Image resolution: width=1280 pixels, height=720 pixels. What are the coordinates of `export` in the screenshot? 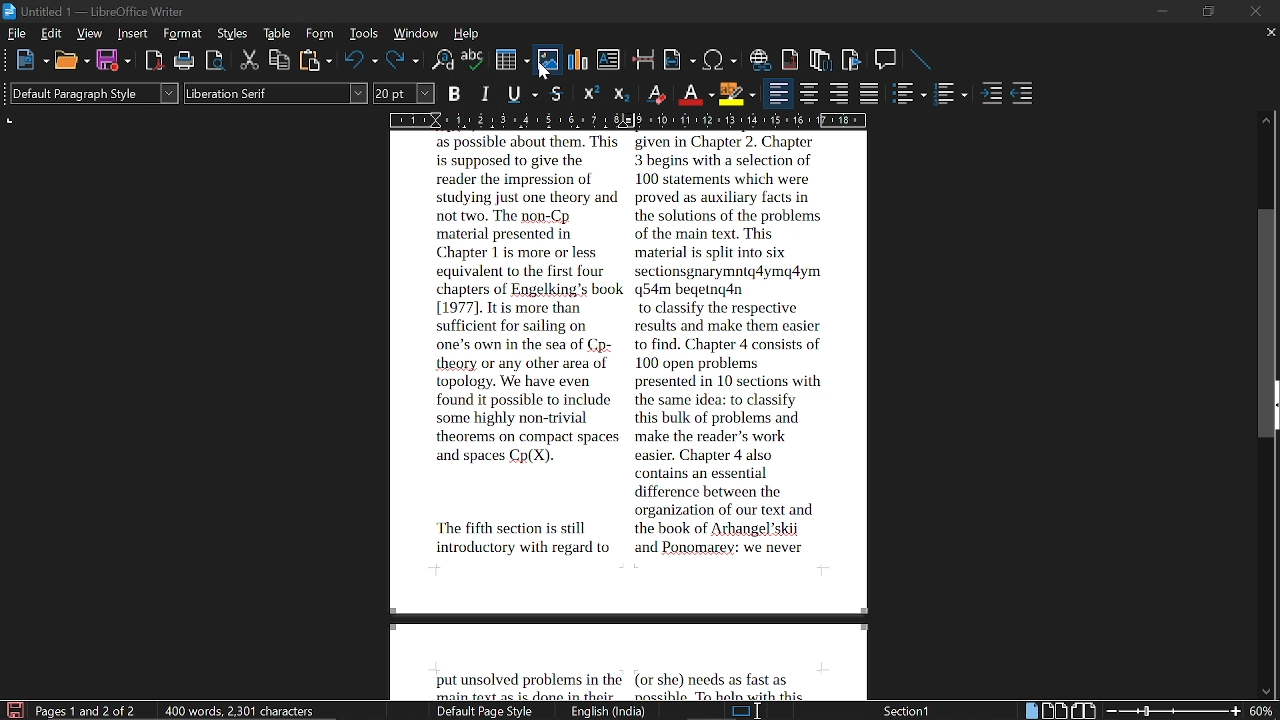 It's located at (214, 61).